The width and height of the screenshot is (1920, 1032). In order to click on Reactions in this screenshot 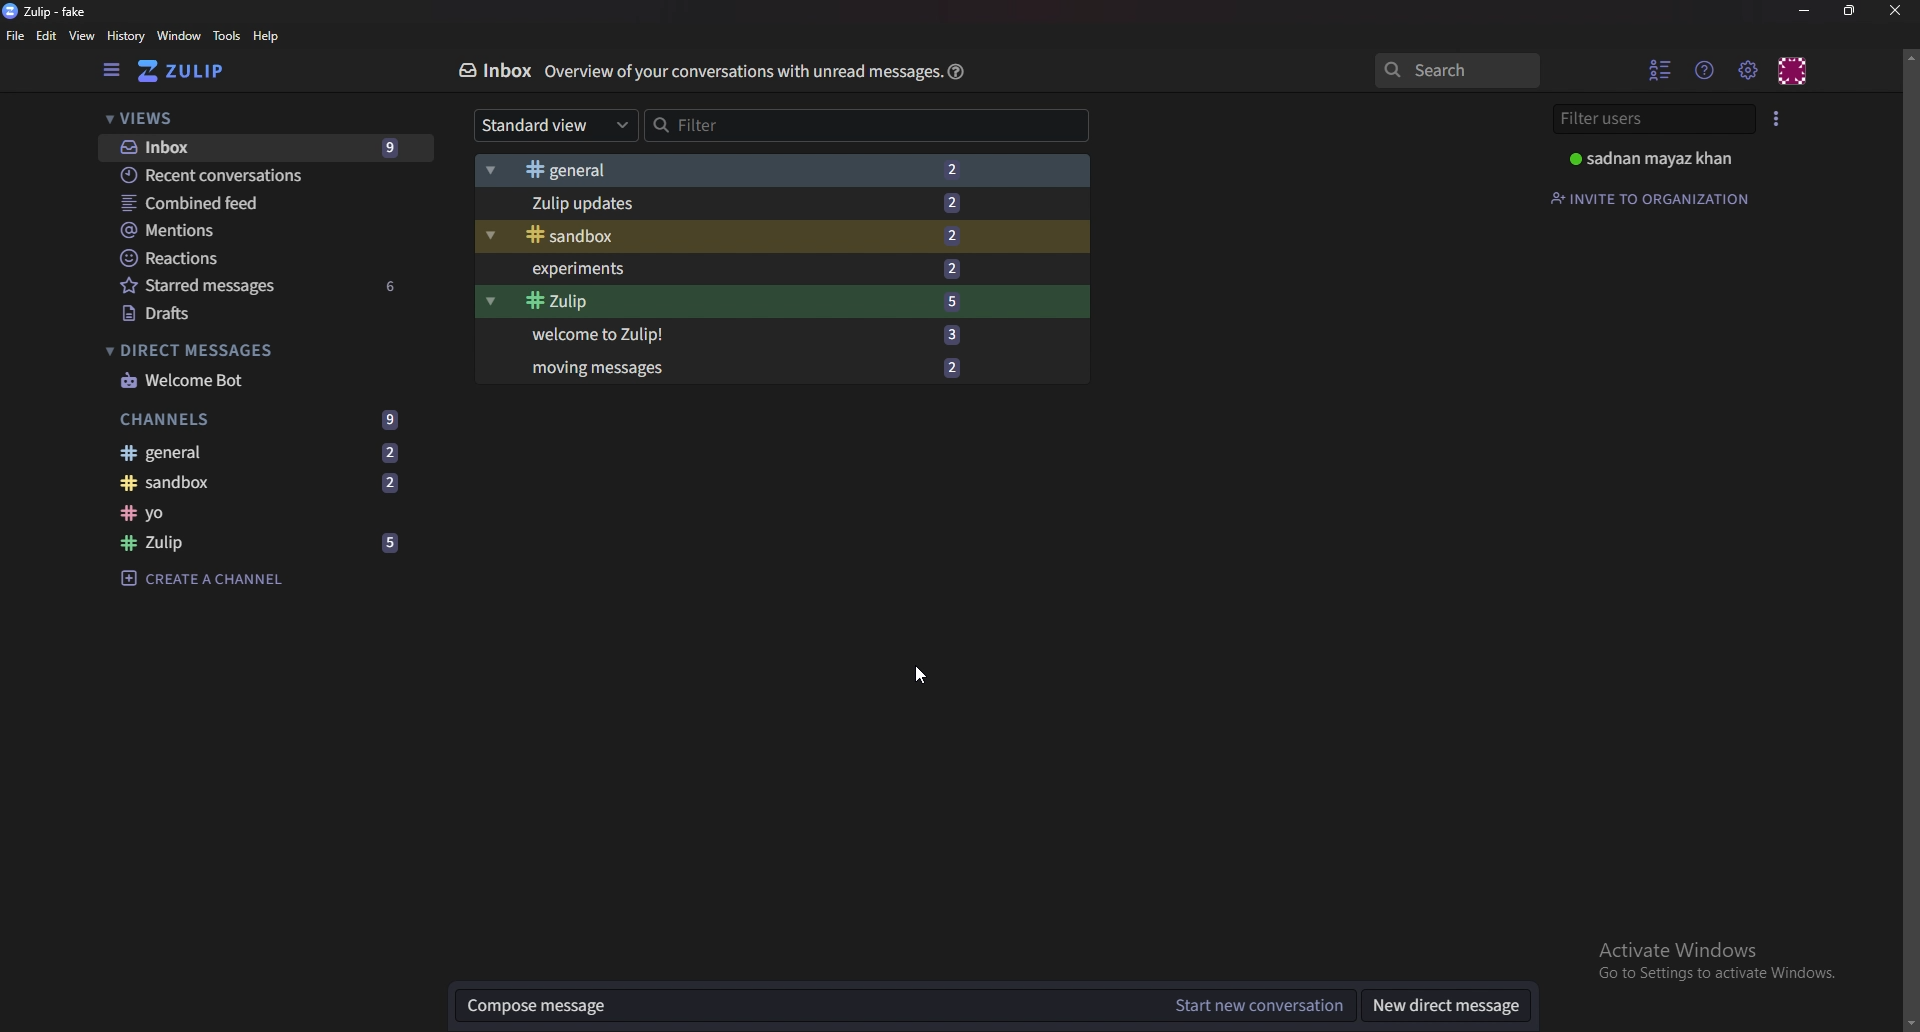, I will do `click(245, 258)`.